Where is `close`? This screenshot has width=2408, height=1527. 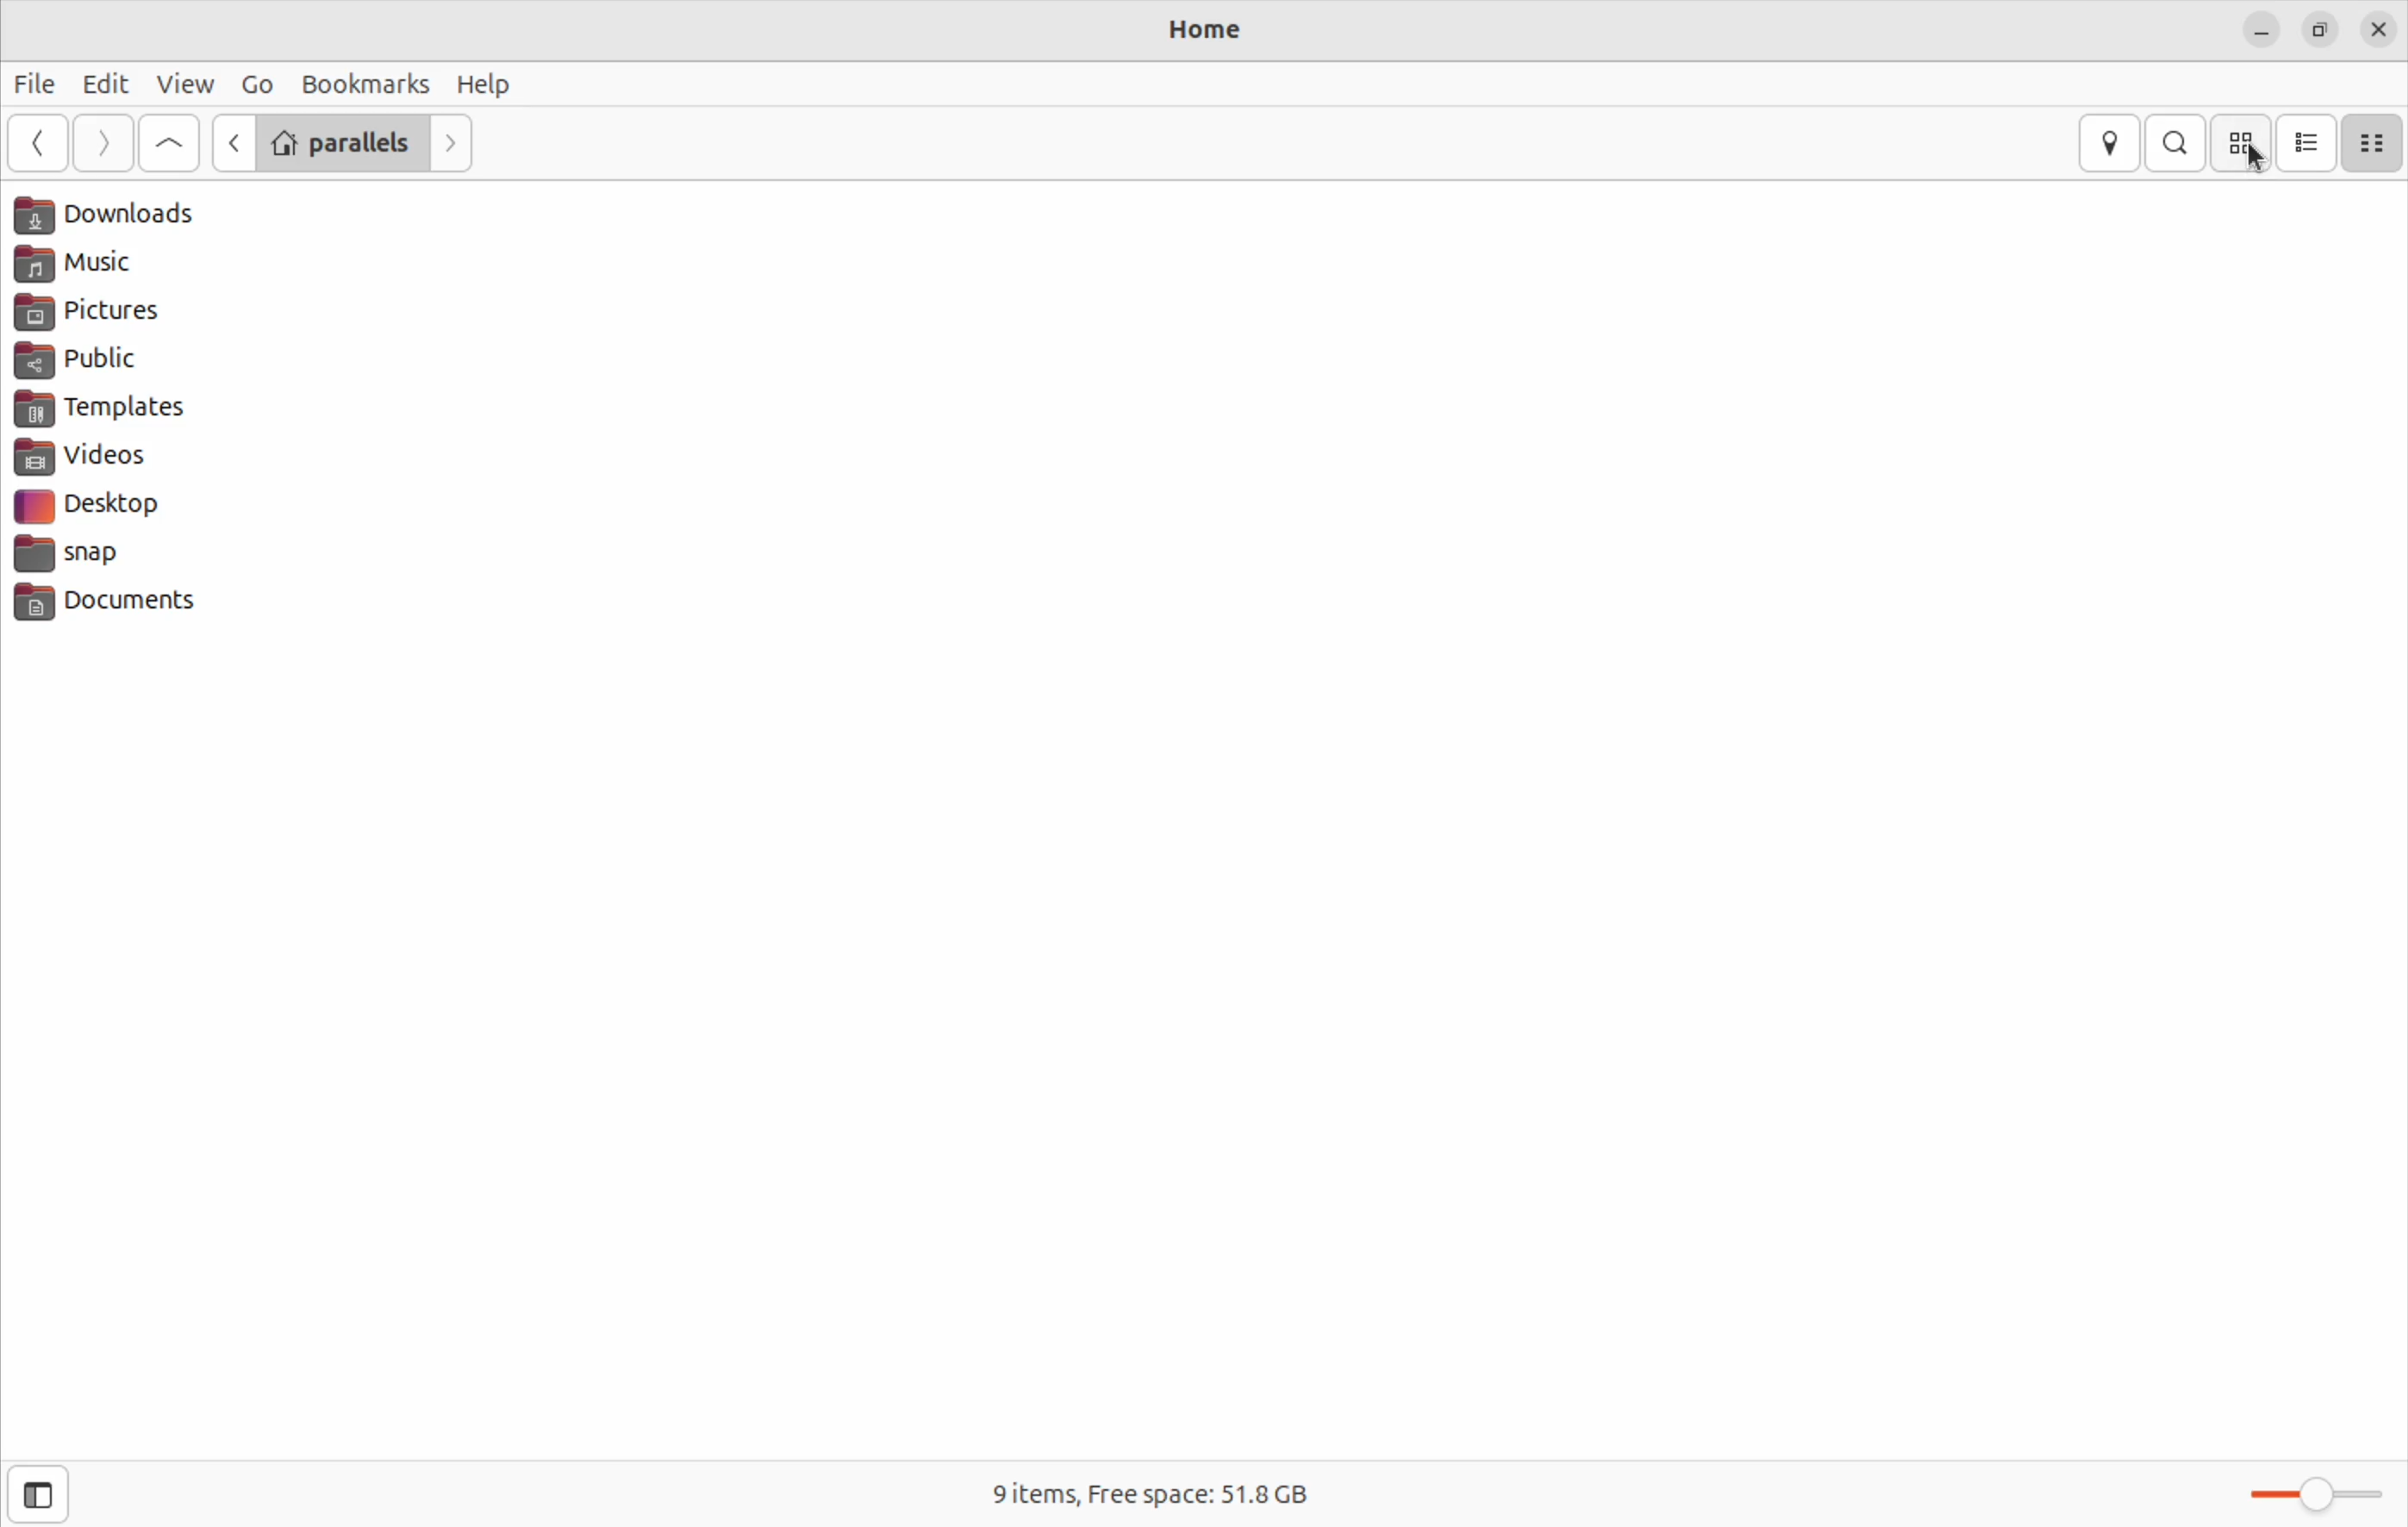 close is located at coordinates (2379, 29).